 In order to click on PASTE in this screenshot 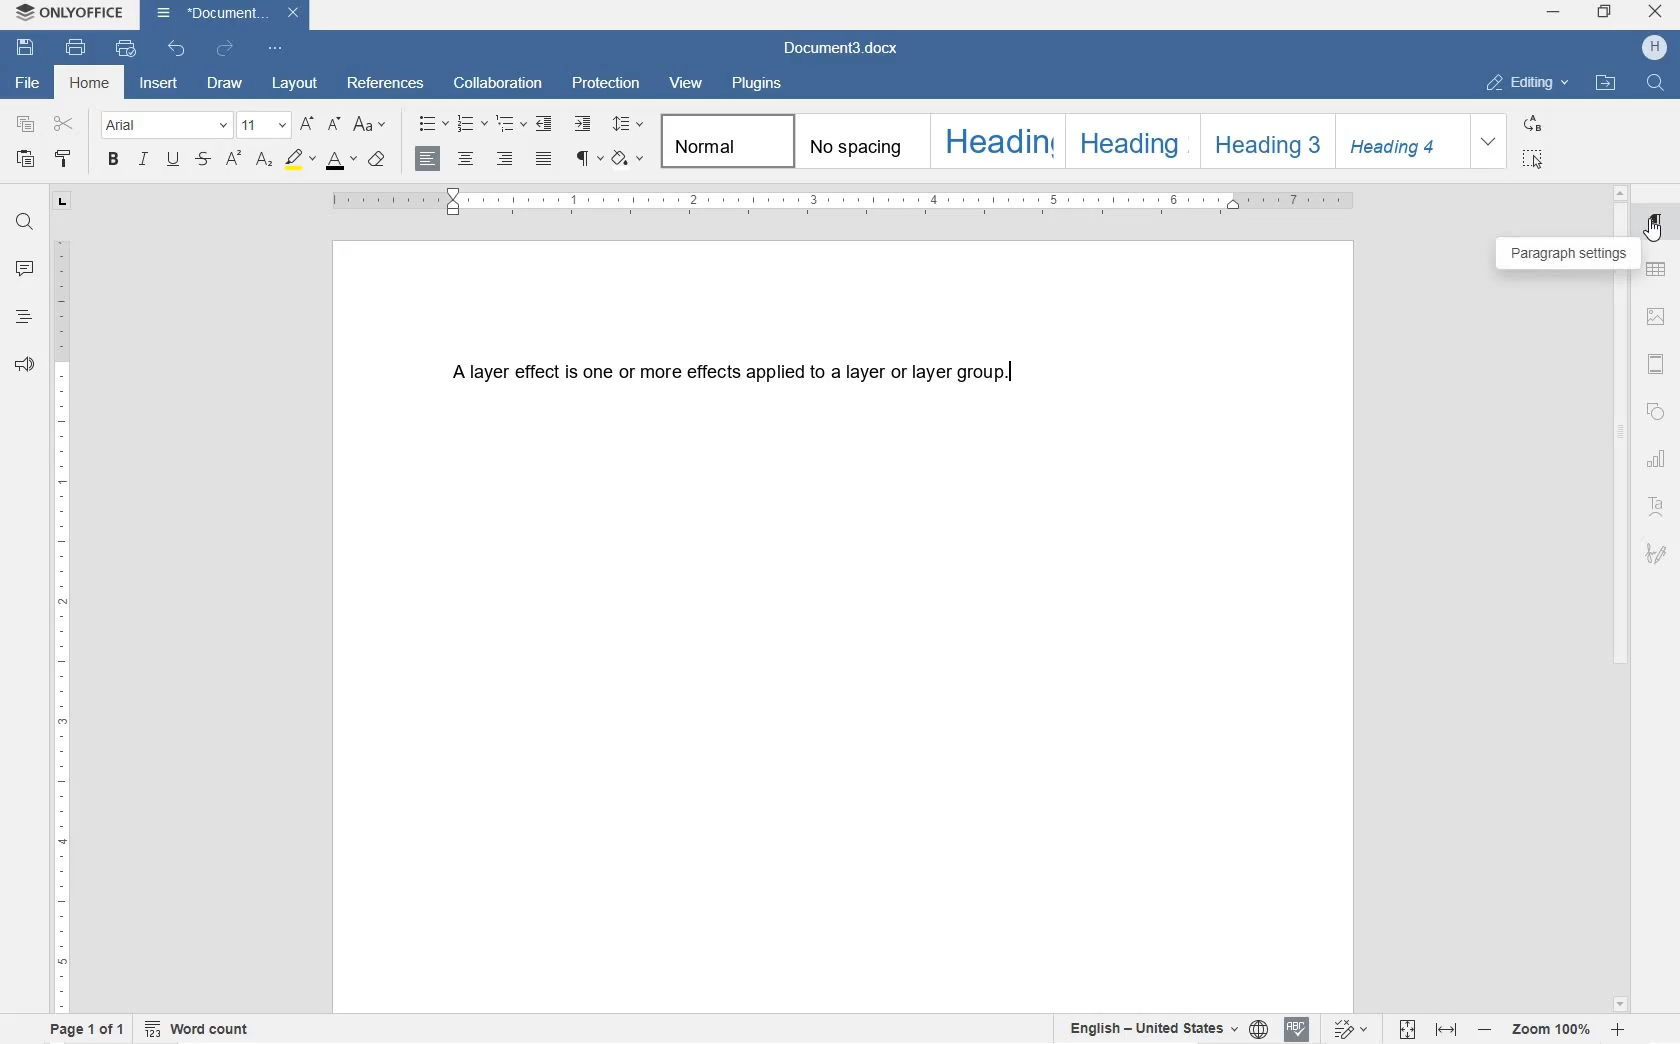, I will do `click(25, 159)`.